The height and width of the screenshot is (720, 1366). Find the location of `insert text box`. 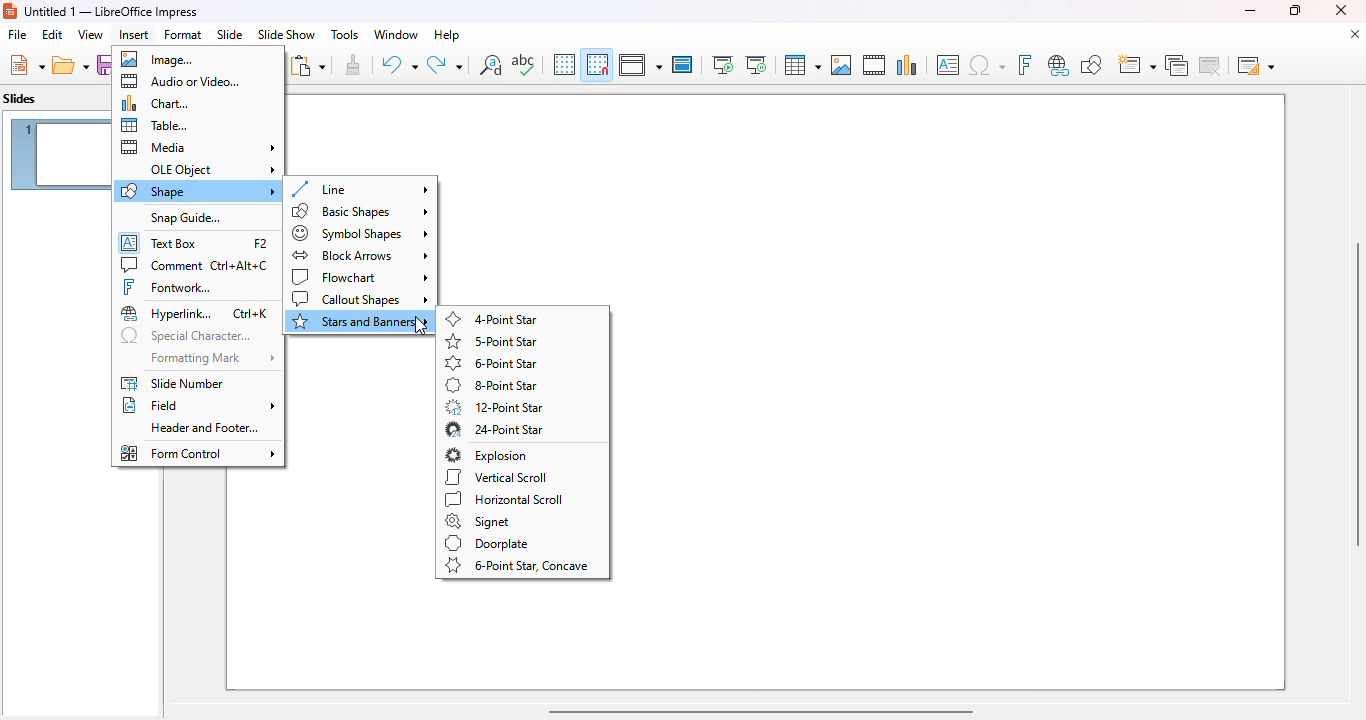

insert text box is located at coordinates (948, 65).